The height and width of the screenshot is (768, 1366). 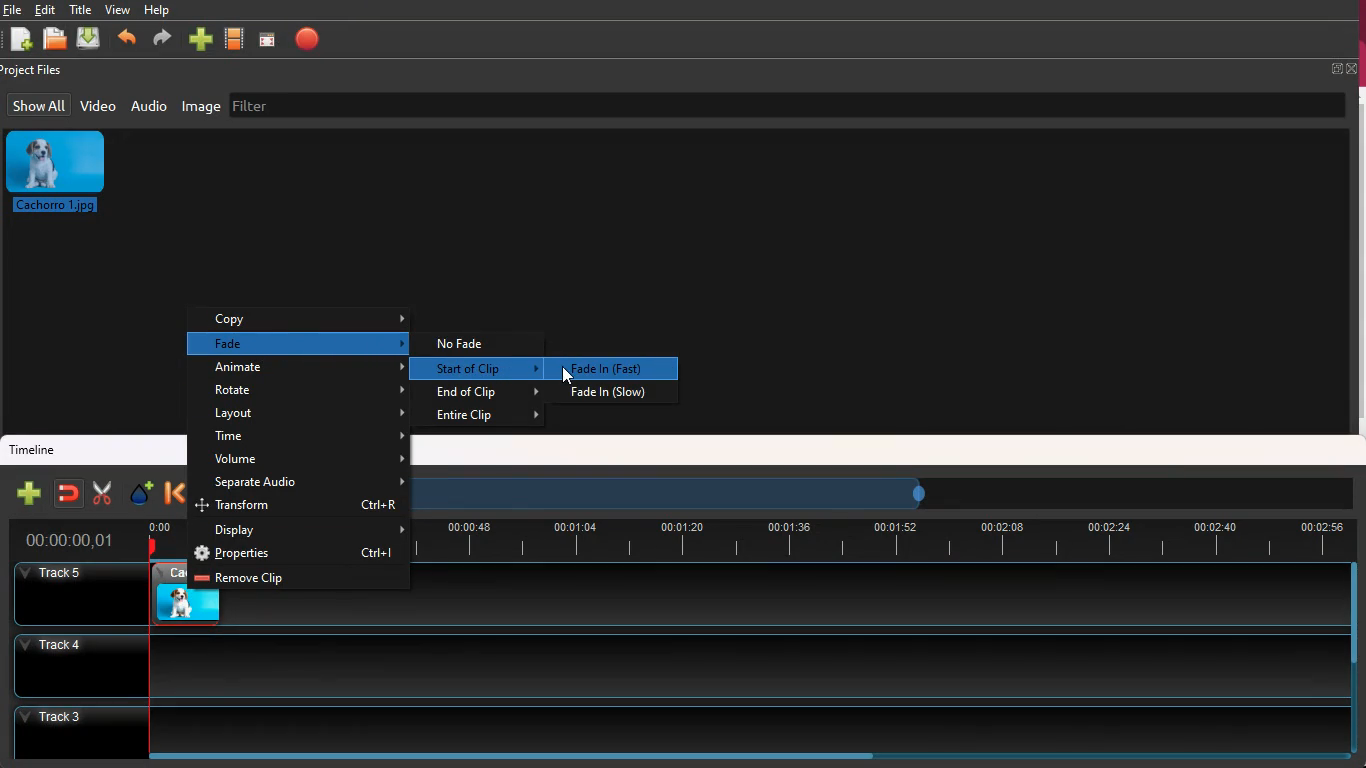 What do you see at coordinates (70, 493) in the screenshot?
I see `join` at bounding box center [70, 493].